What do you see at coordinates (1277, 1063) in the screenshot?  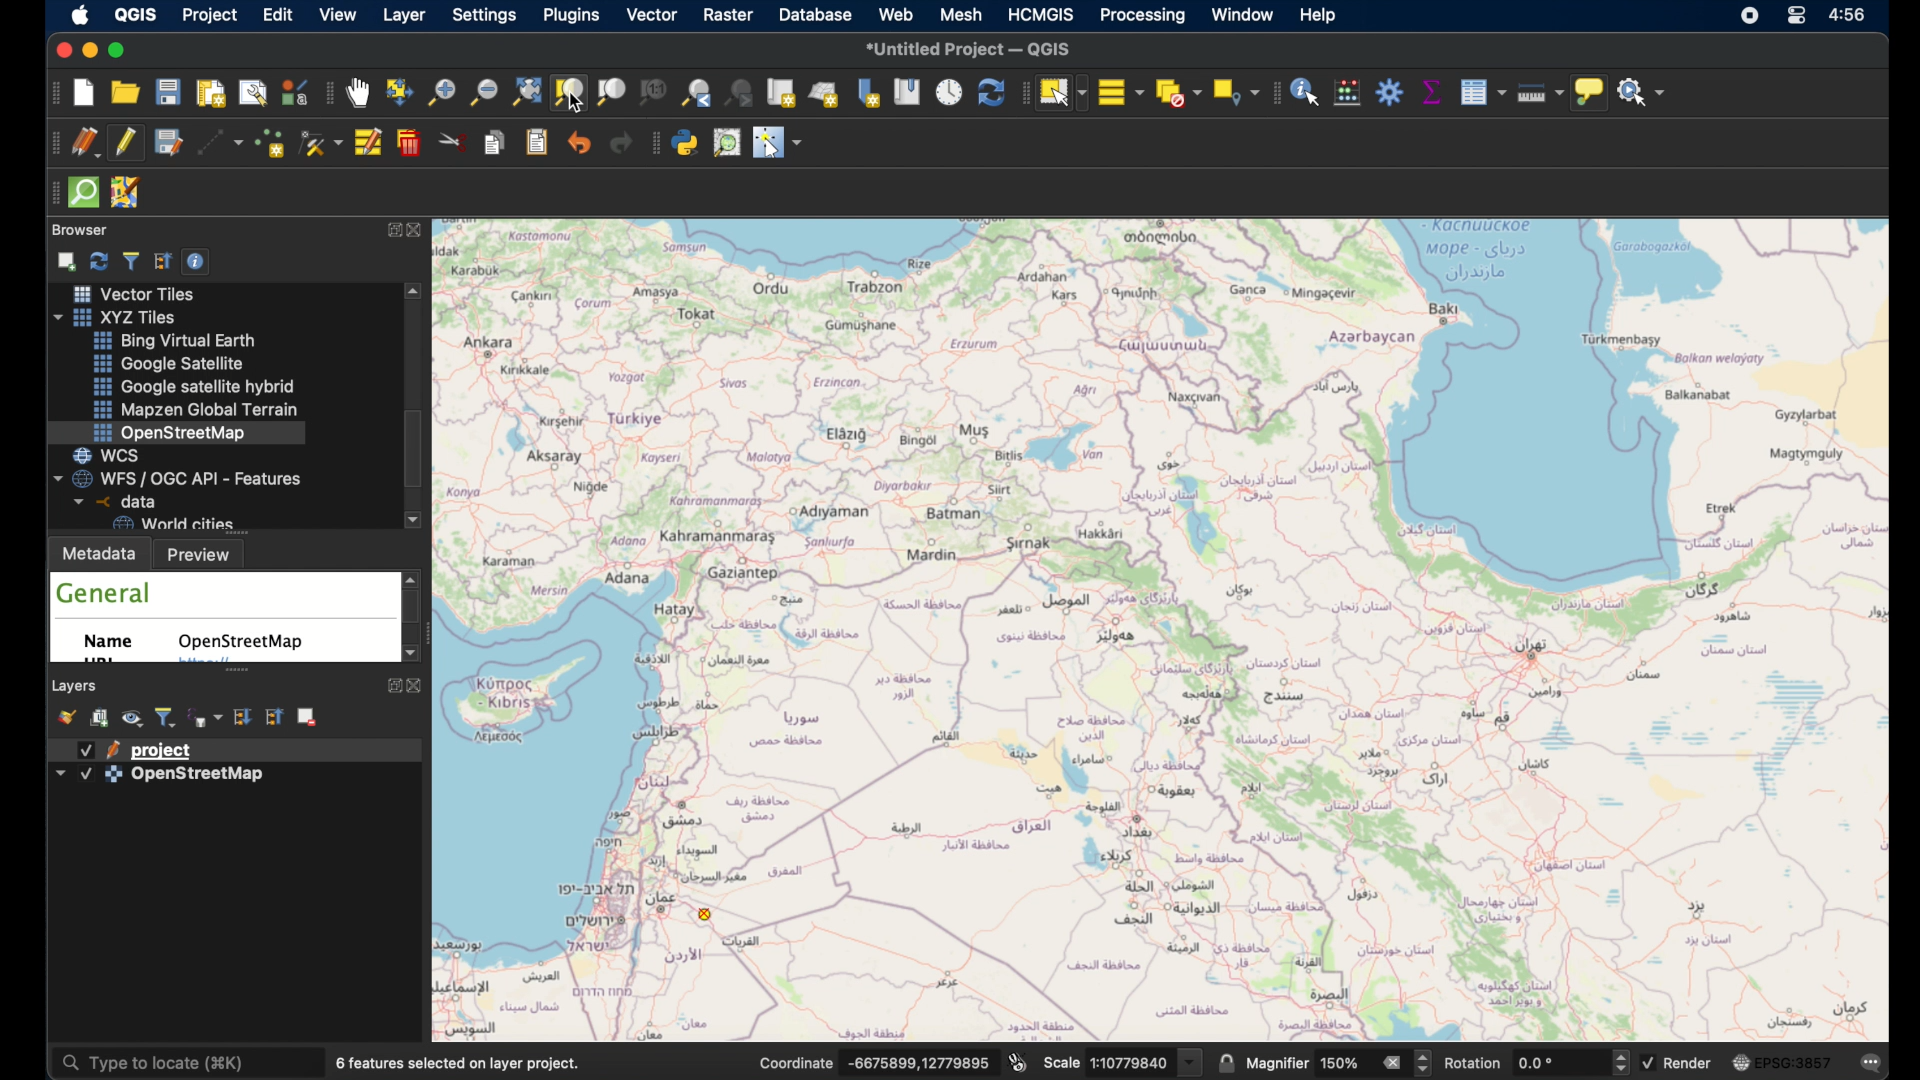 I see `magnifier` at bounding box center [1277, 1063].